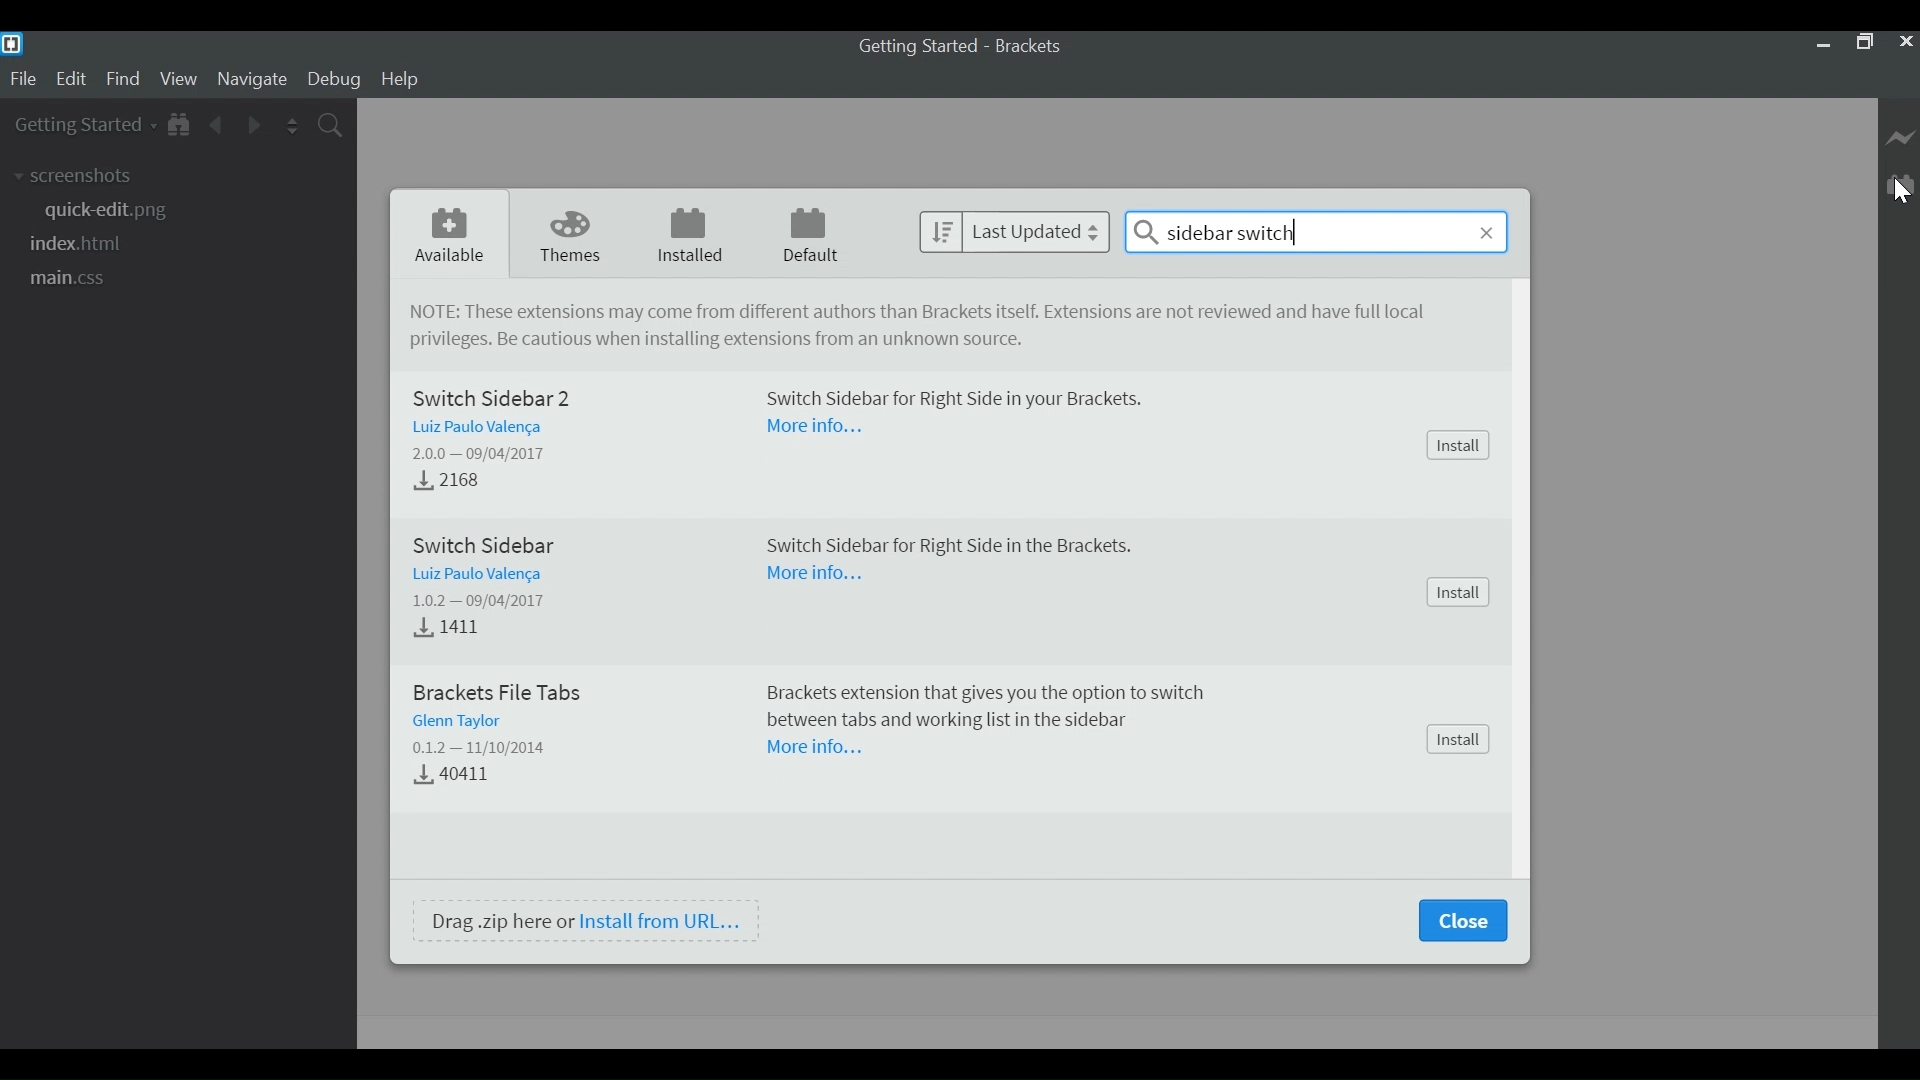 Image resolution: width=1920 pixels, height=1080 pixels. I want to click on Install, so click(1459, 741).